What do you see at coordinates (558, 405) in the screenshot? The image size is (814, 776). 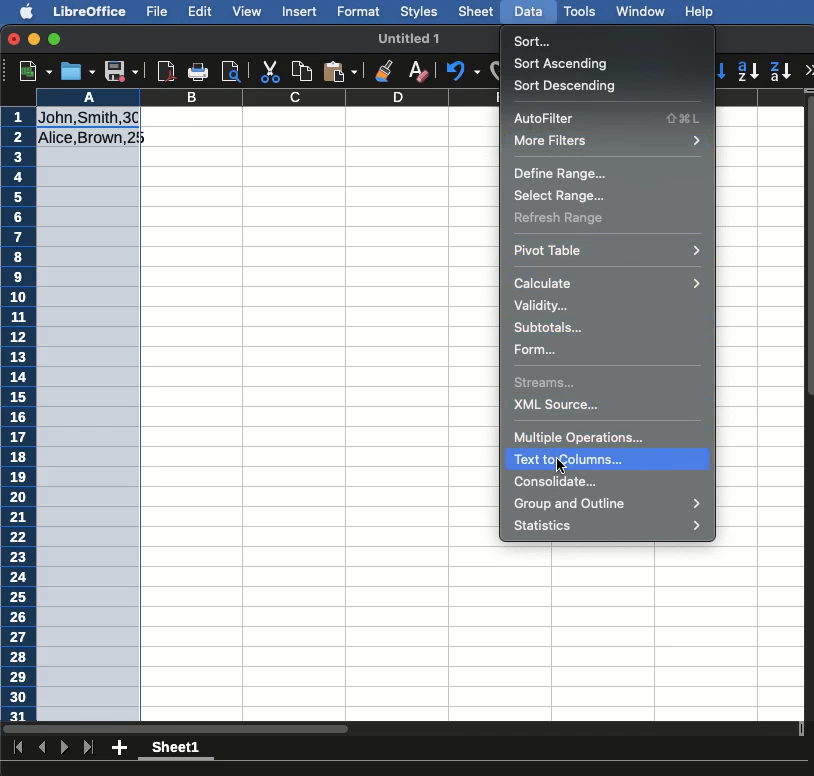 I see `XML source` at bounding box center [558, 405].